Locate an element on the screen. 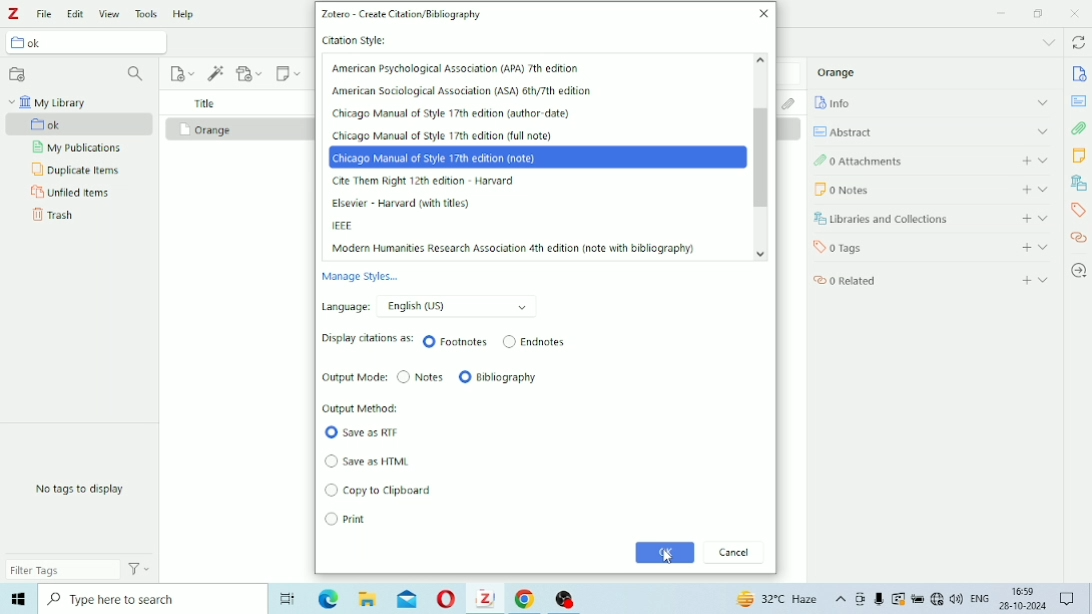 The height and width of the screenshot is (614, 1092). Task View is located at coordinates (287, 600).